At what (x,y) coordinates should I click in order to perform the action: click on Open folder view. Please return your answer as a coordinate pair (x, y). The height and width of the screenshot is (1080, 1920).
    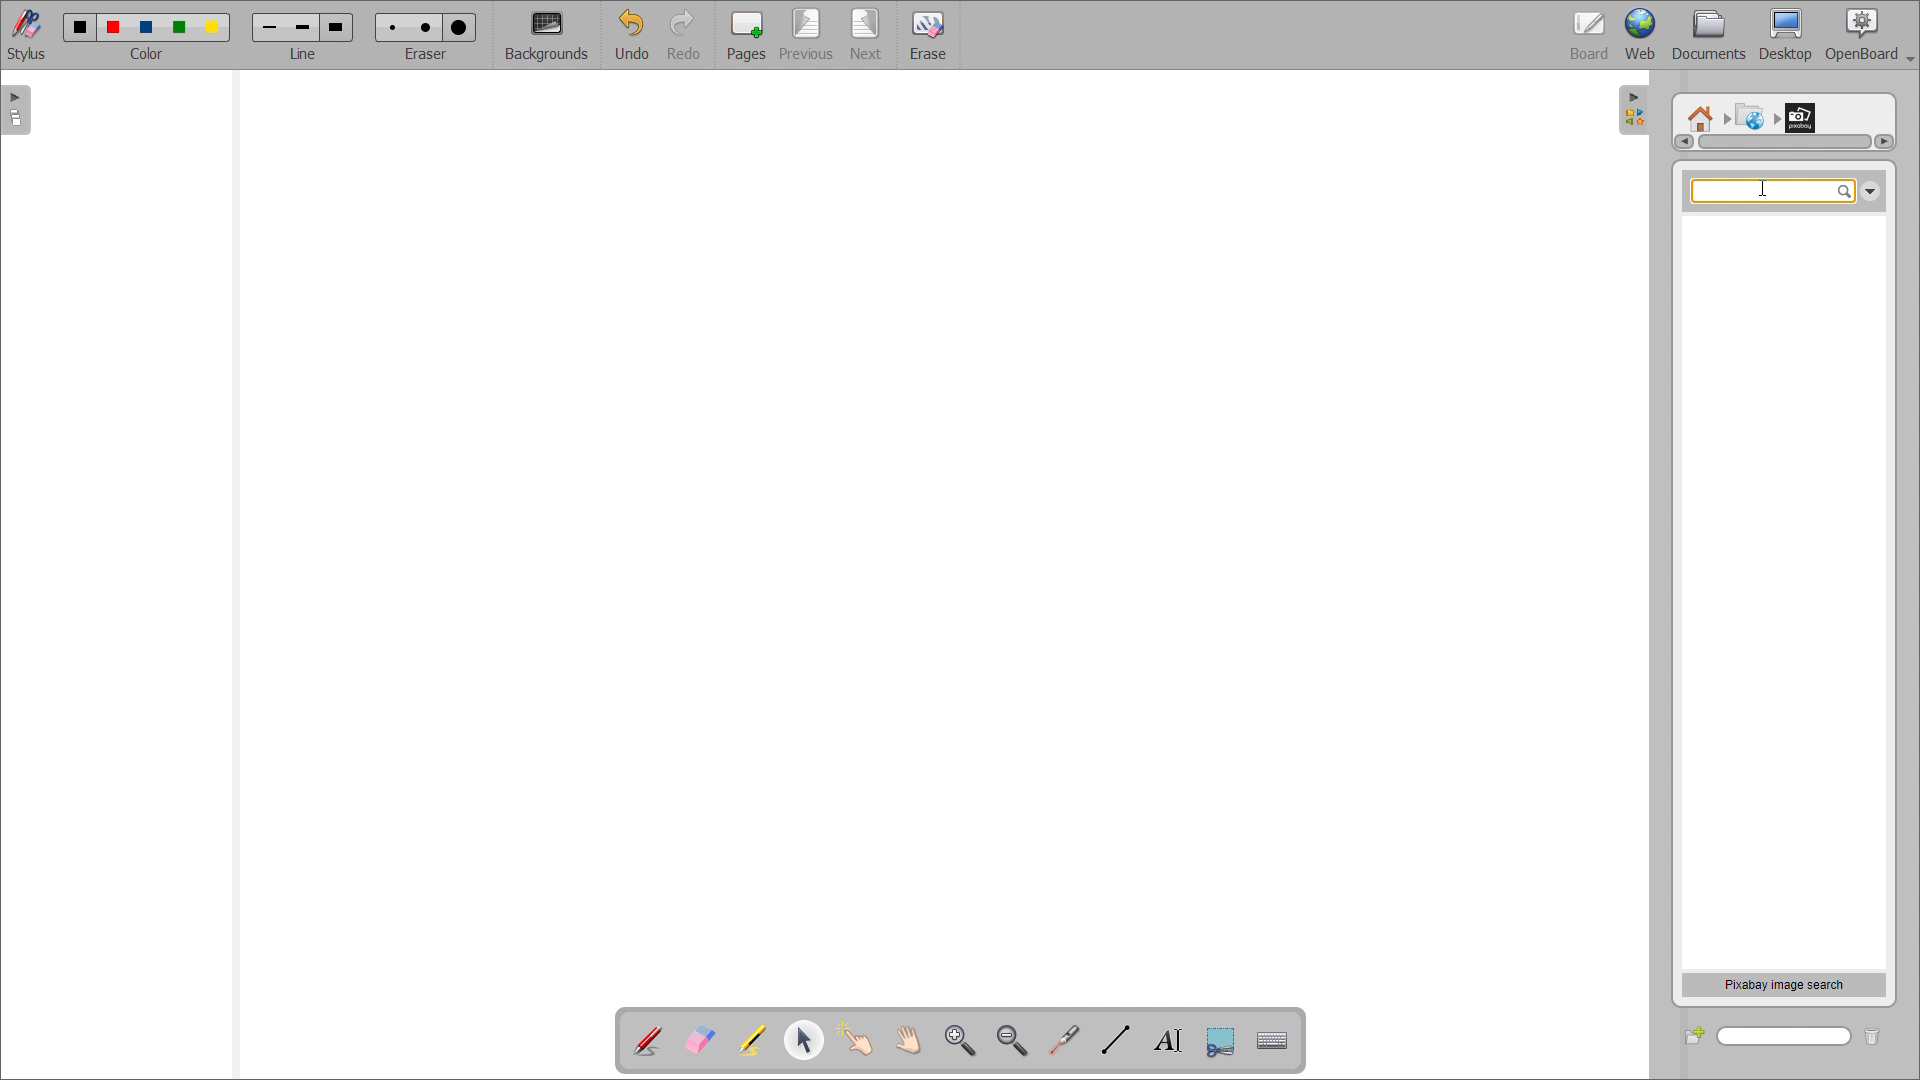
    Looking at the image, I should click on (1642, 113).